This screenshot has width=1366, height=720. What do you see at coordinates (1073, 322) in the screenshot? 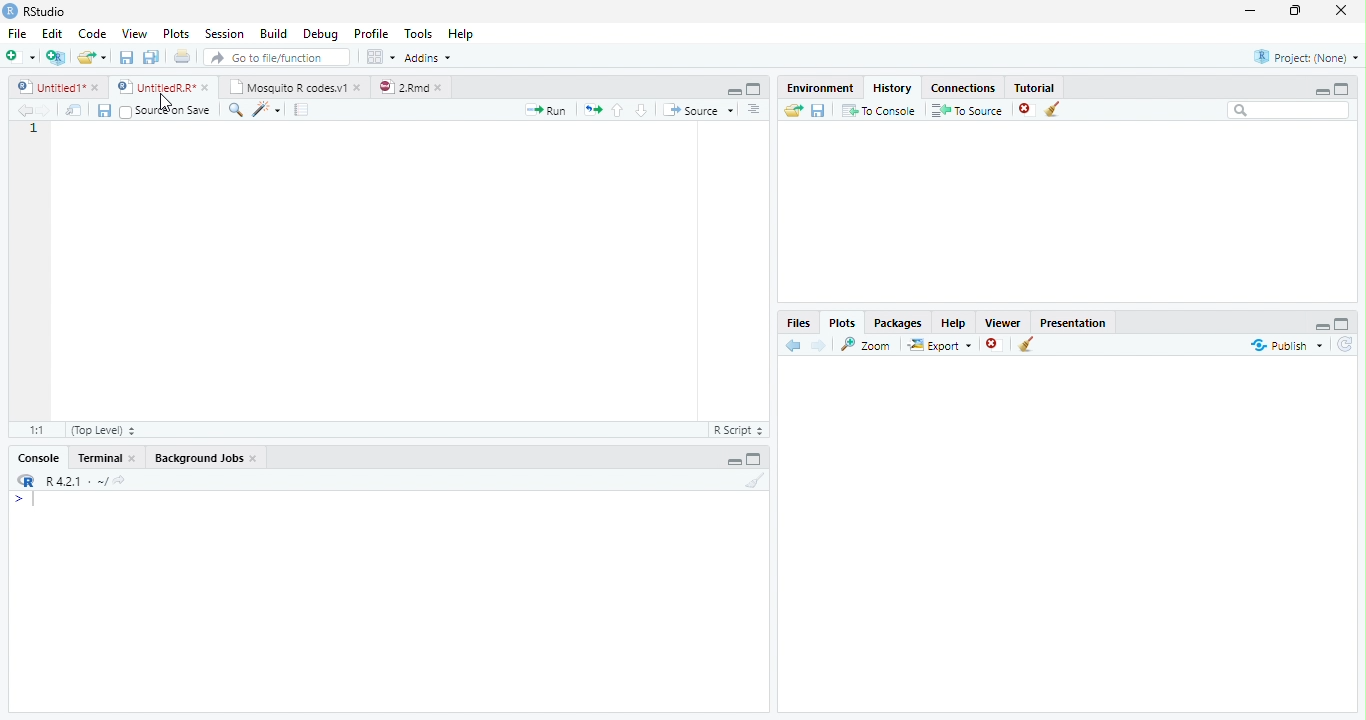
I see `Presentation` at bounding box center [1073, 322].